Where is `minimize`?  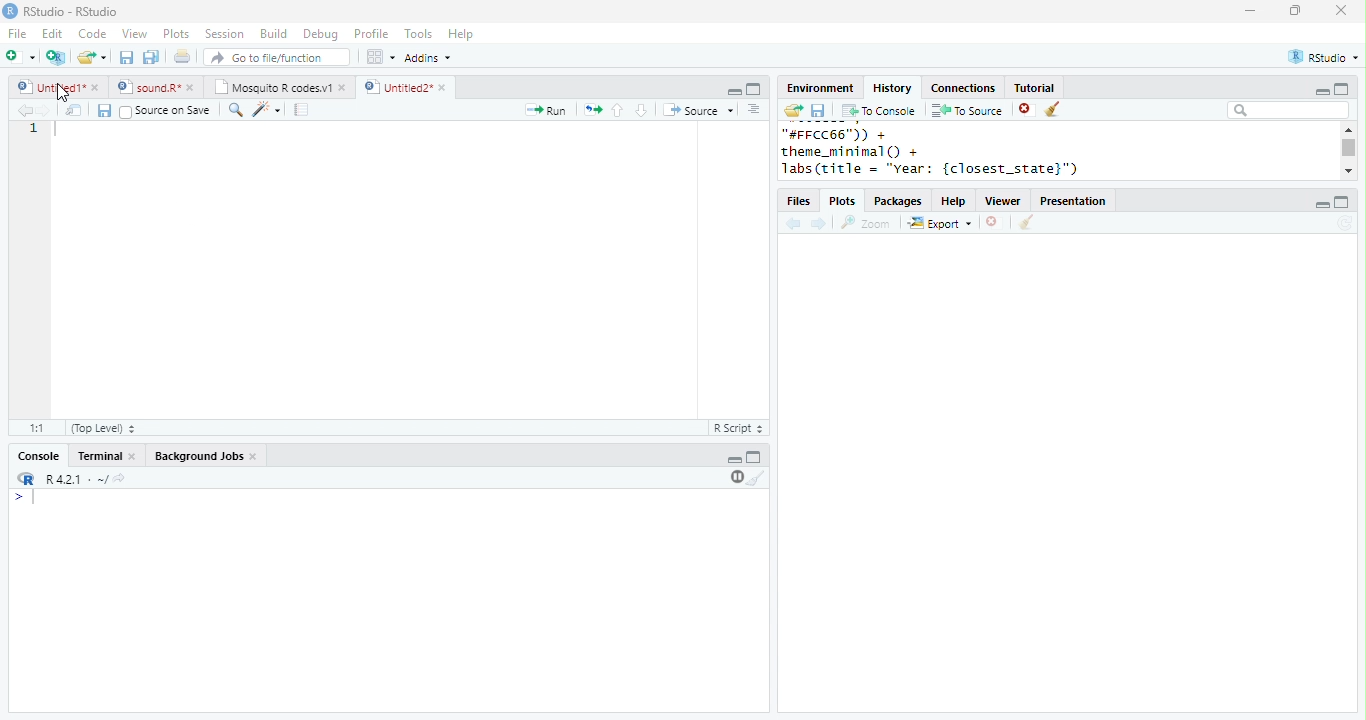 minimize is located at coordinates (1249, 11).